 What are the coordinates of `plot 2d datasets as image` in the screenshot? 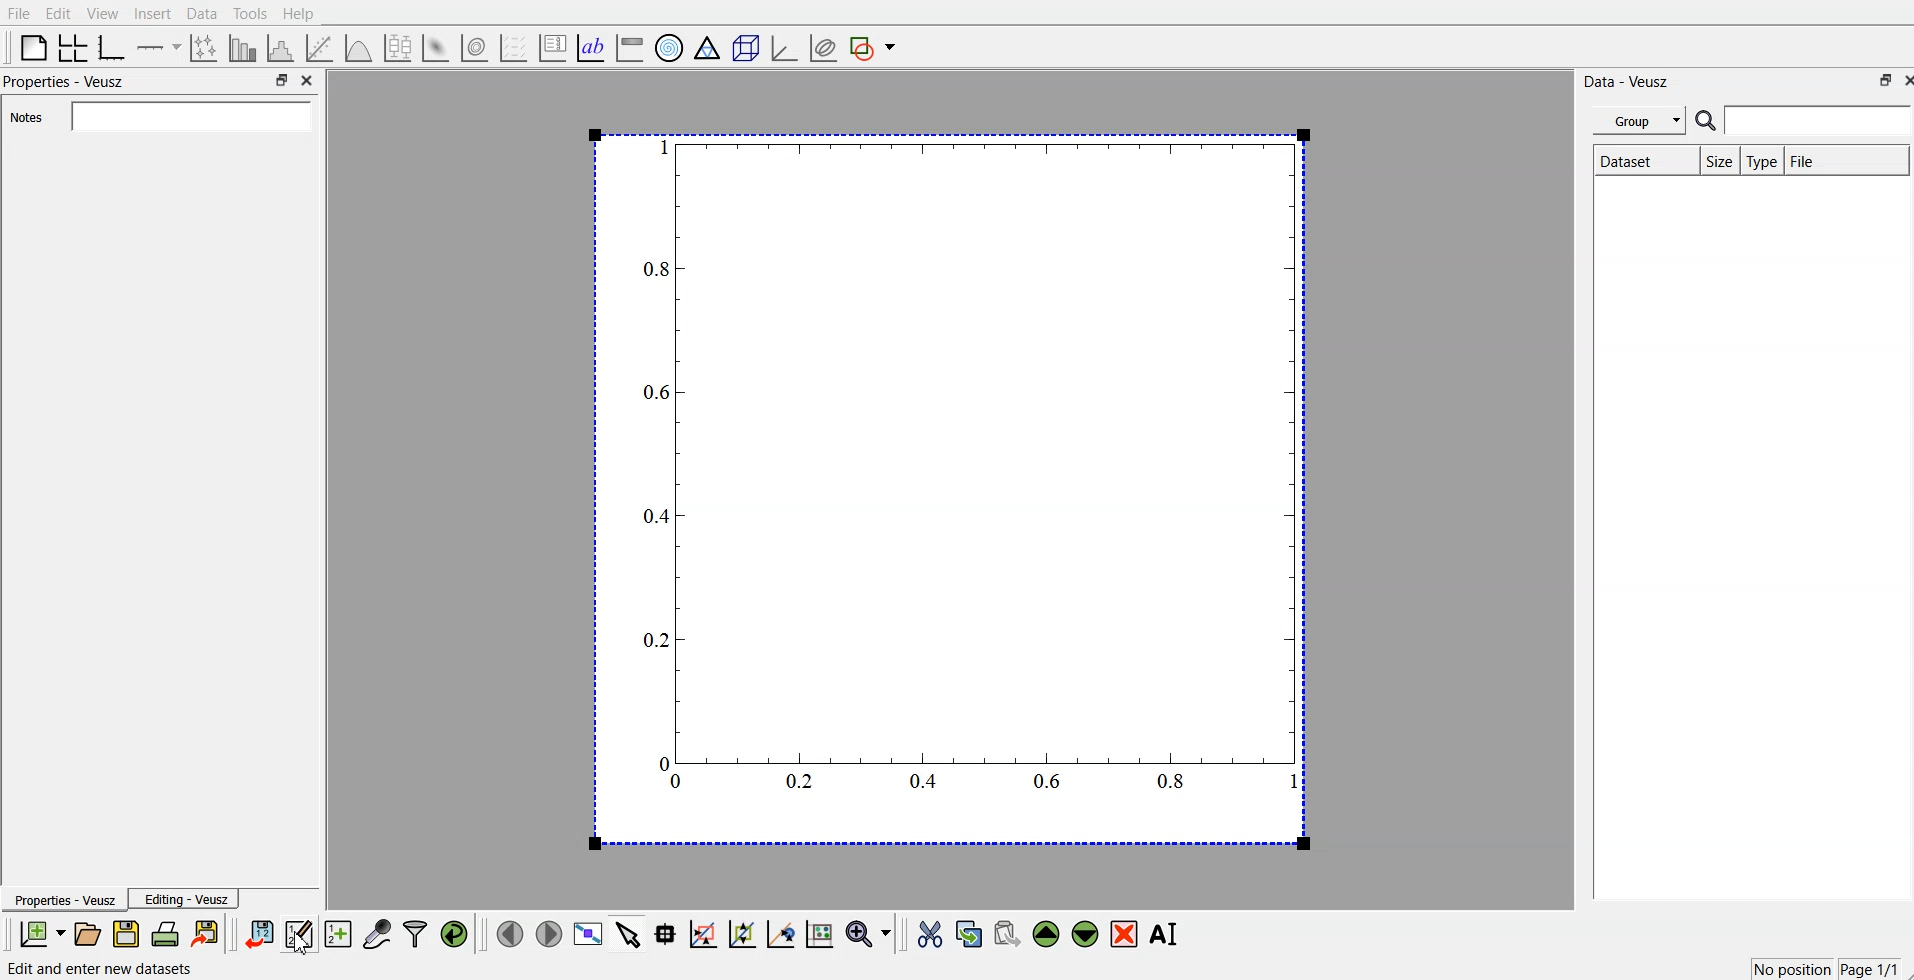 It's located at (437, 45).